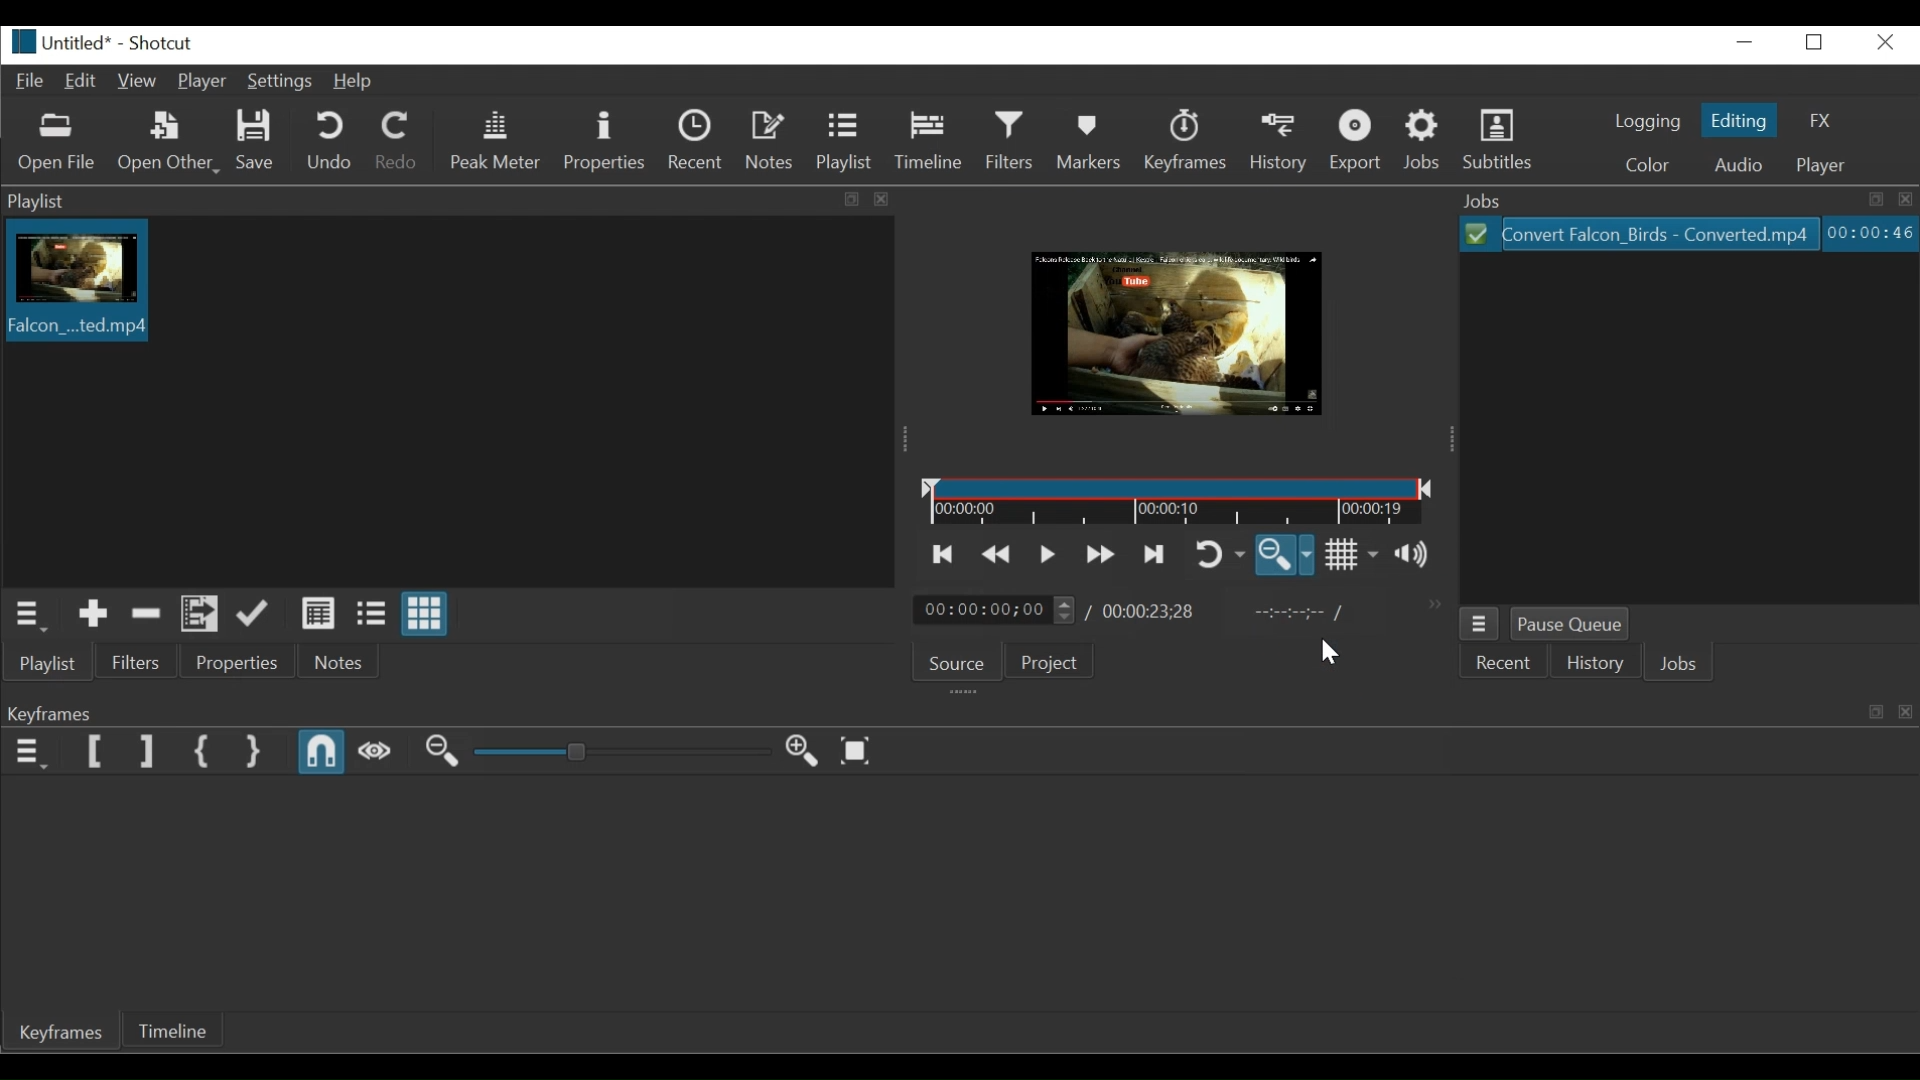 The height and width of the screenshot is (1080, 1920). I want to click on Properties, so click(605, 140).